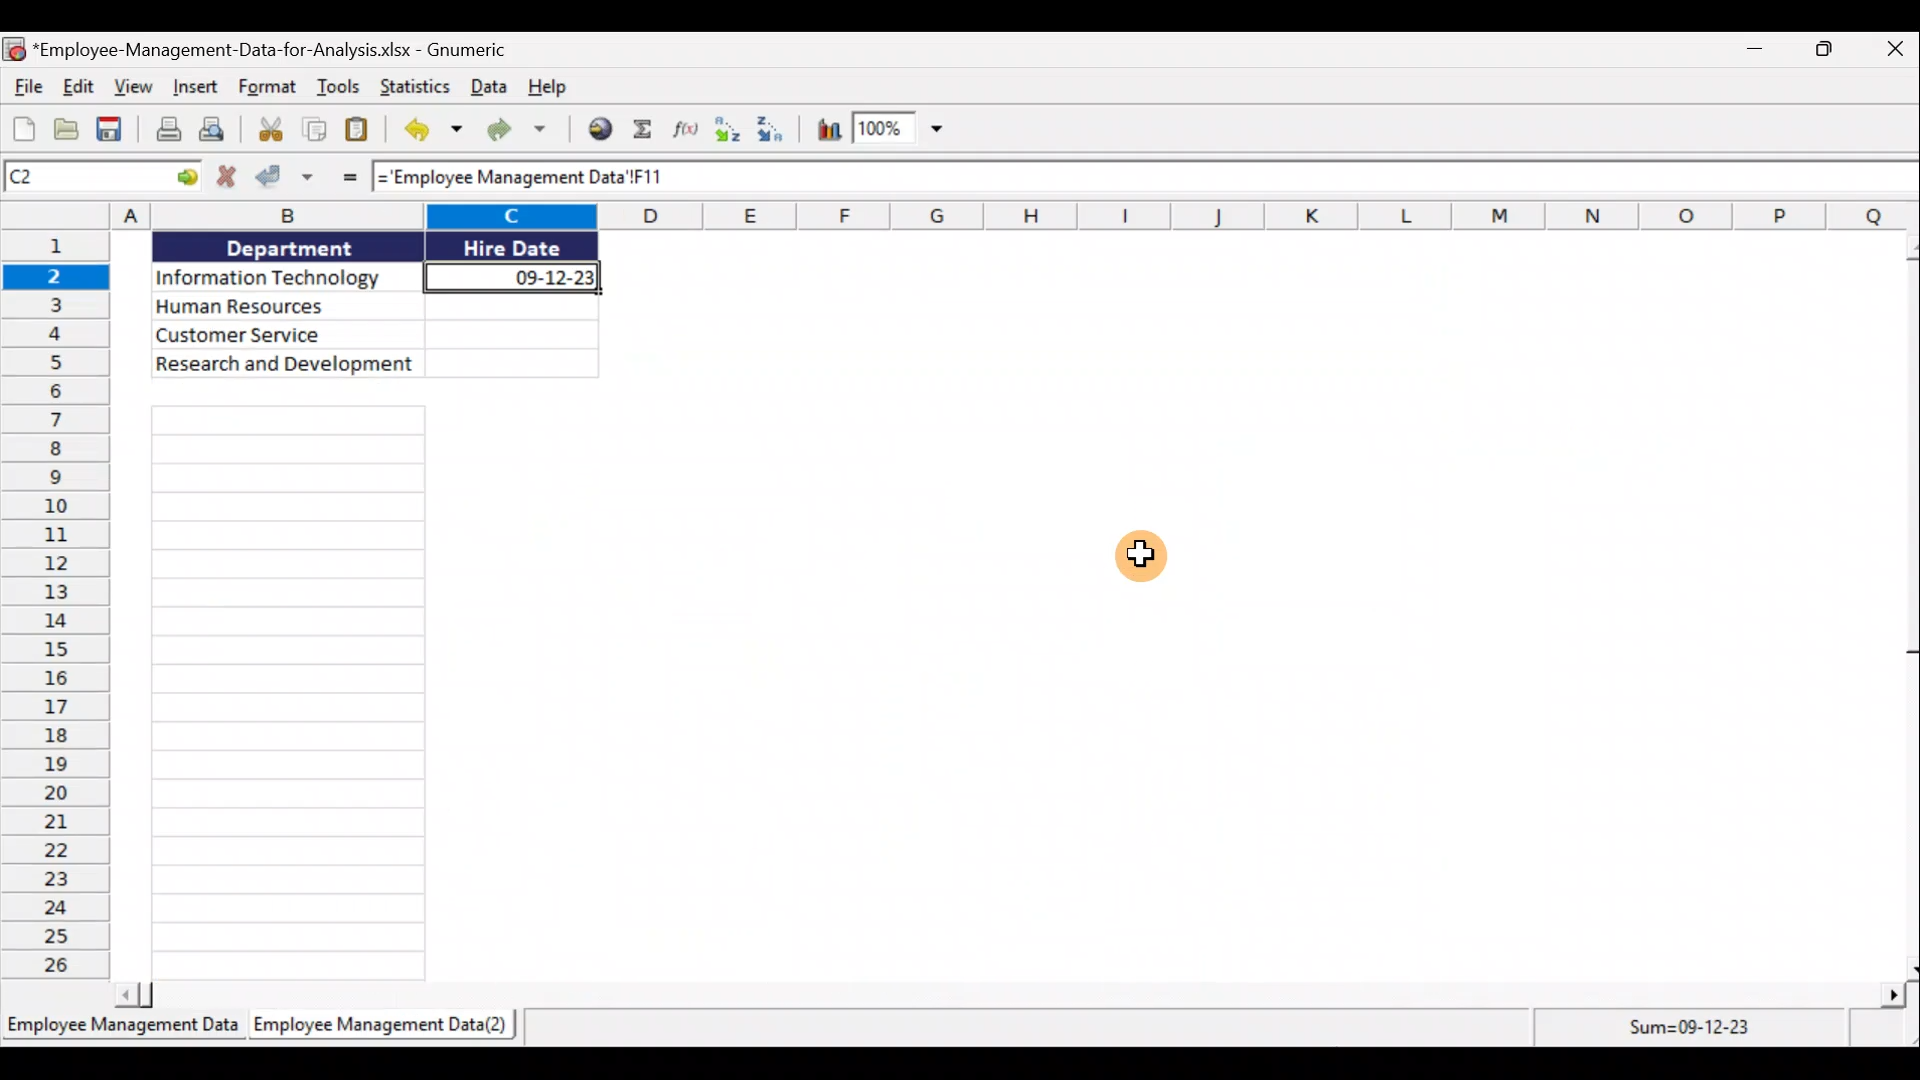 Image resolution: width=1920 pixels, height=1080 pixels. I want to click on cells, so click(283, 694).